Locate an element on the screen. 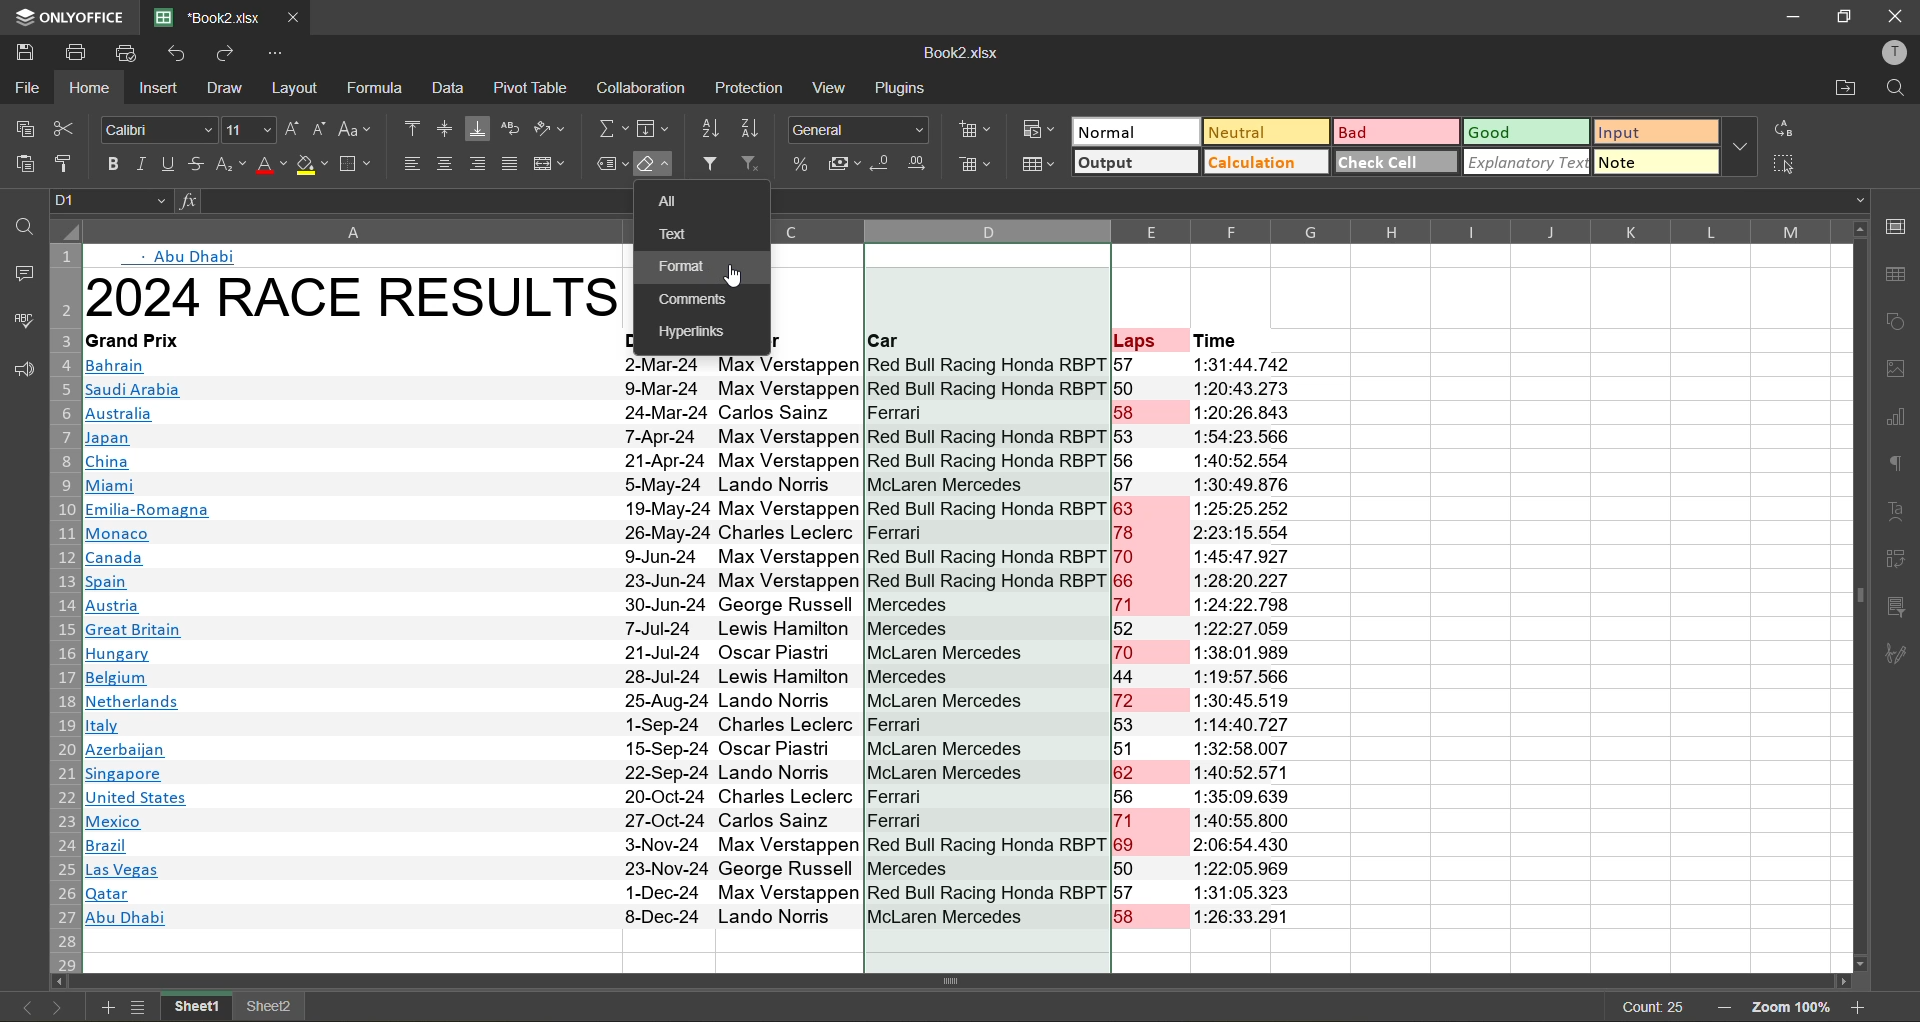 This screenshot has width=1920, height=1022. Bl Austria 30-Jun-24 George Russell Mercedes 71 1:24:22.798 is located at coordinates (690, 604).